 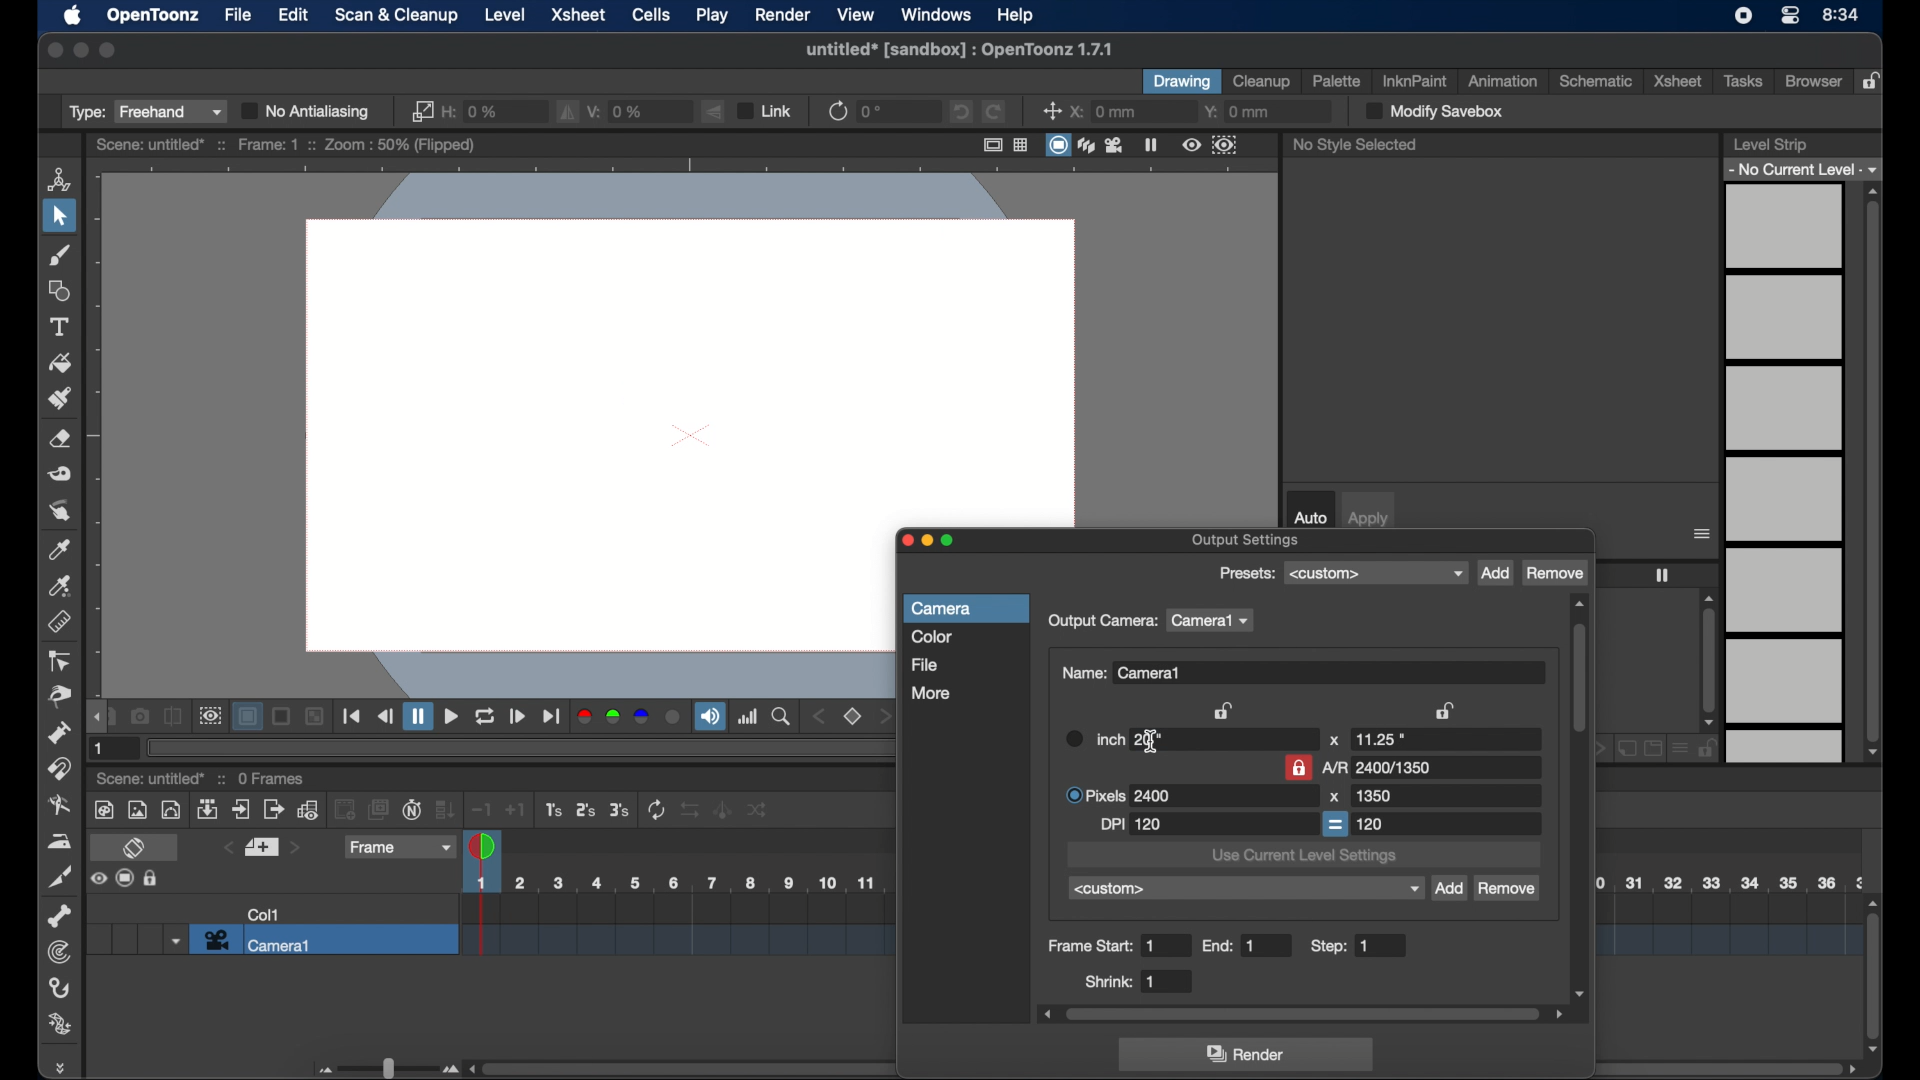 I want to click on scroll box, so click(x=672, y=1065).